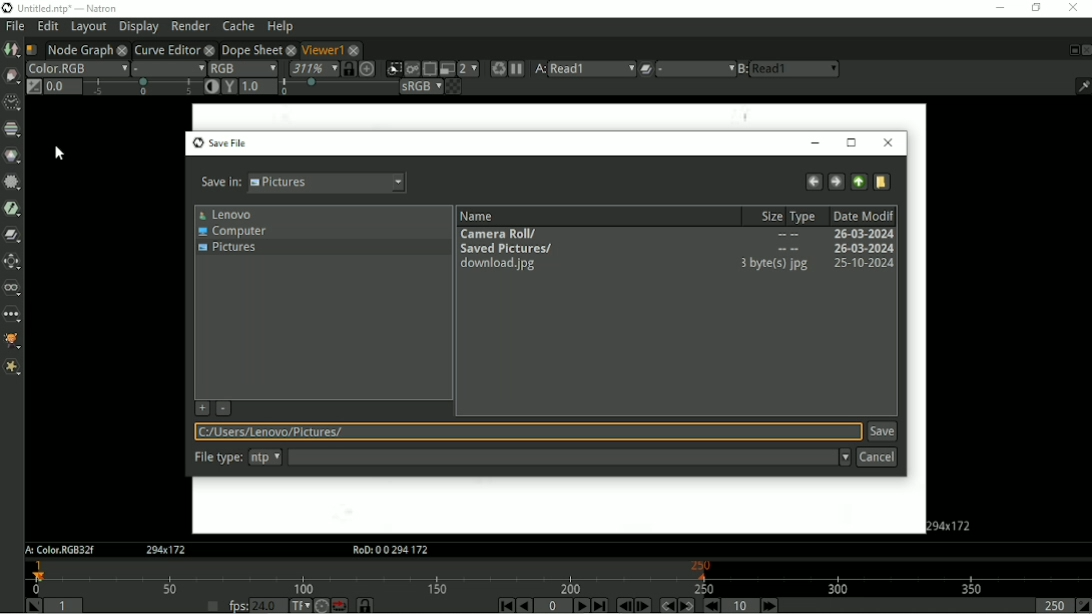  I want to click on Keyer, so click(12, 209).